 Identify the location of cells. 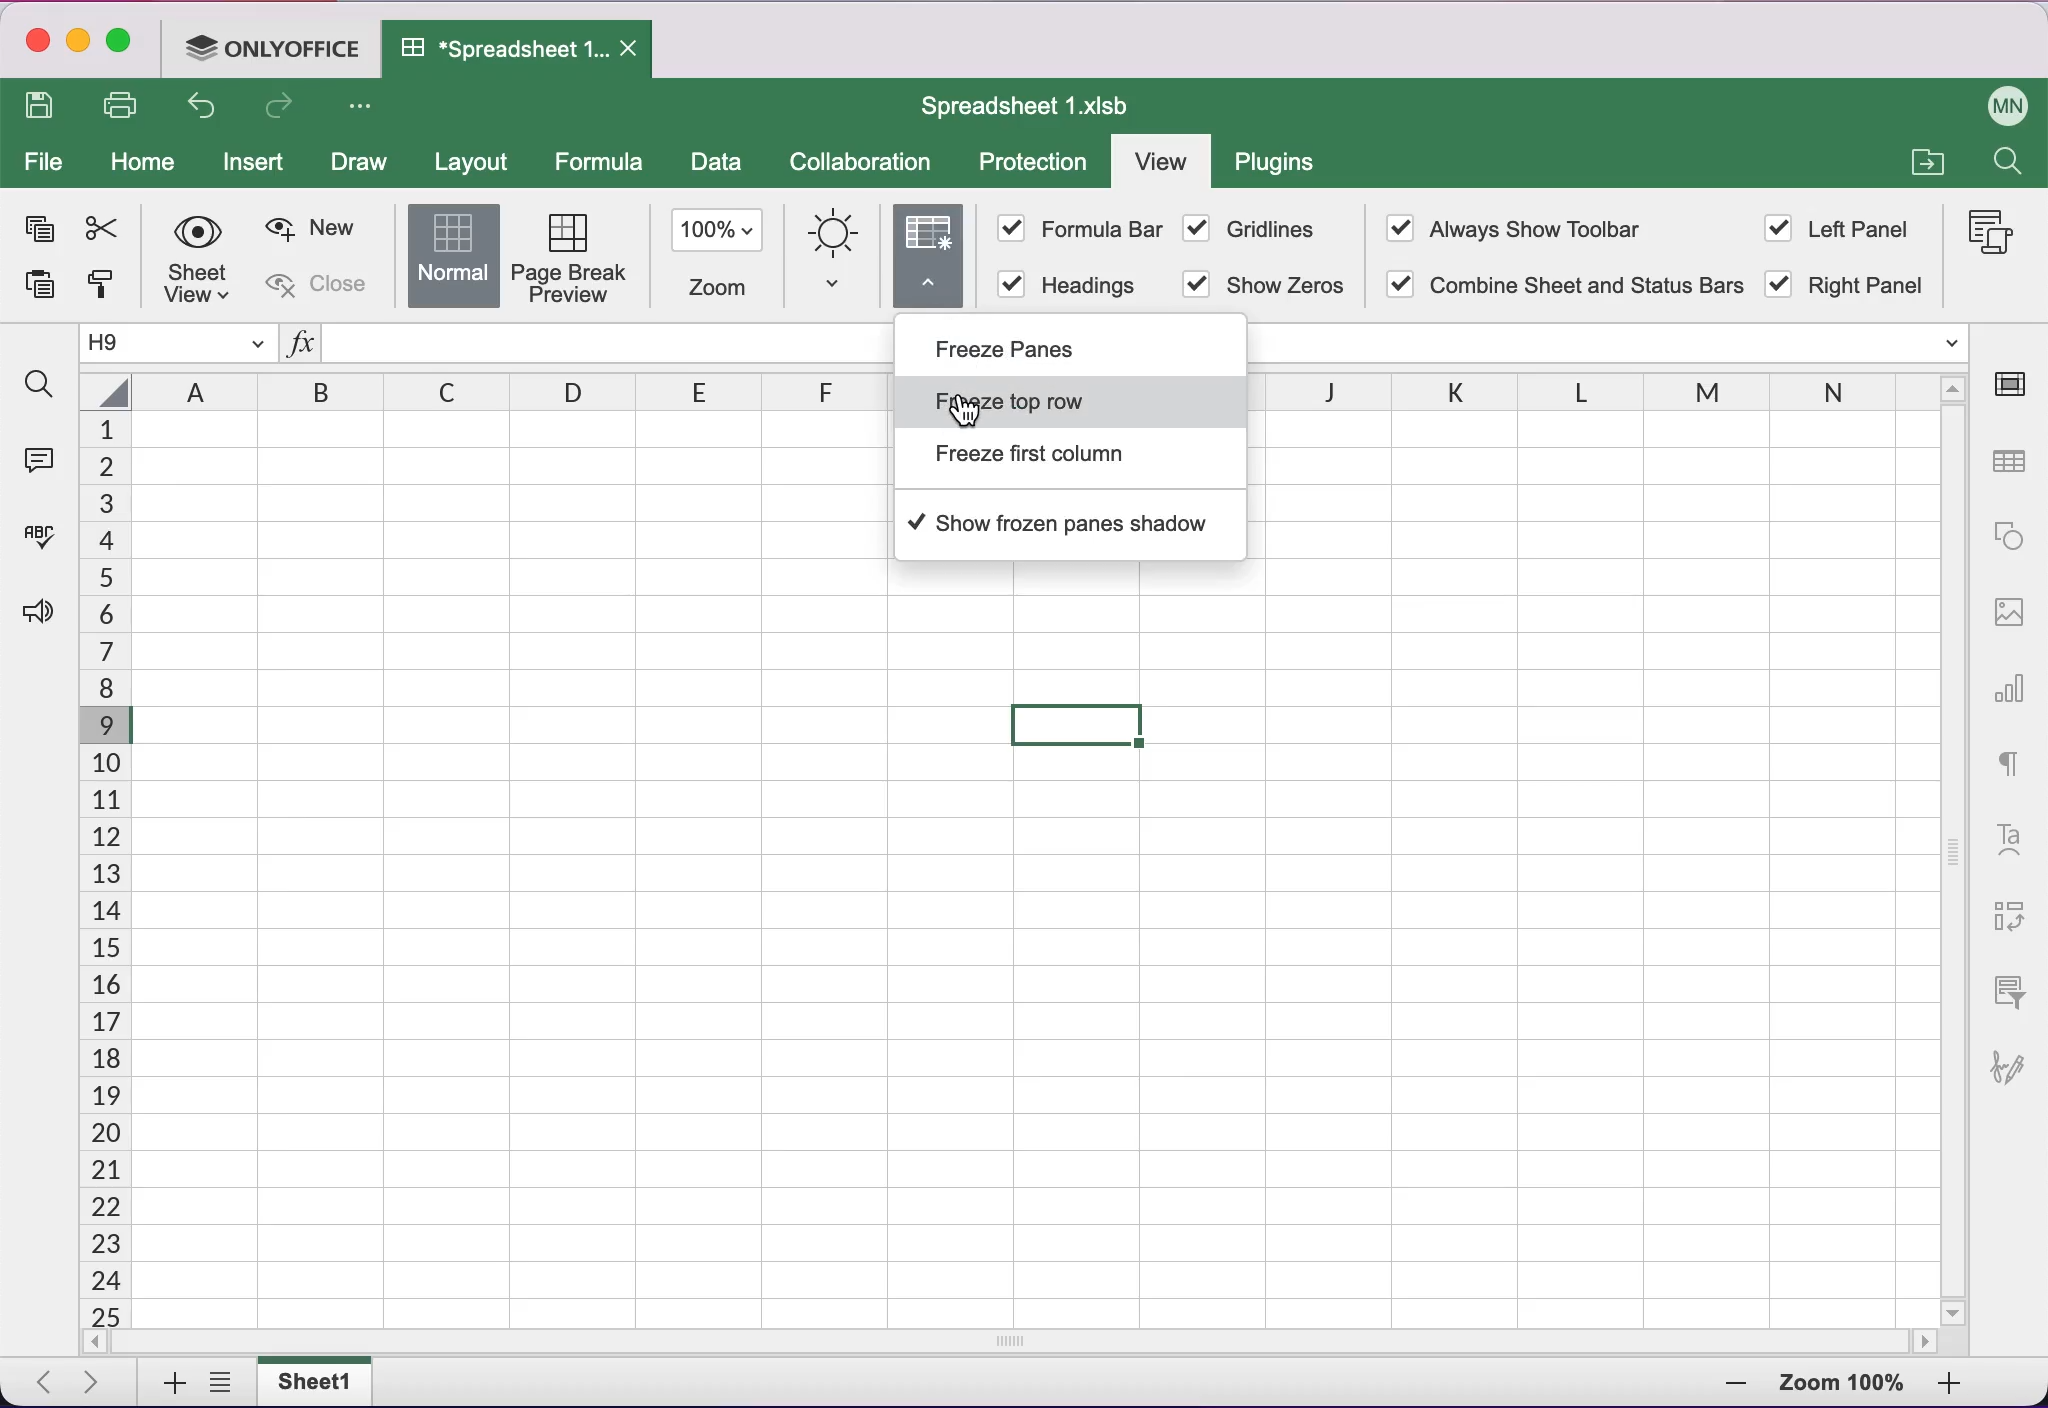
(102, 869).